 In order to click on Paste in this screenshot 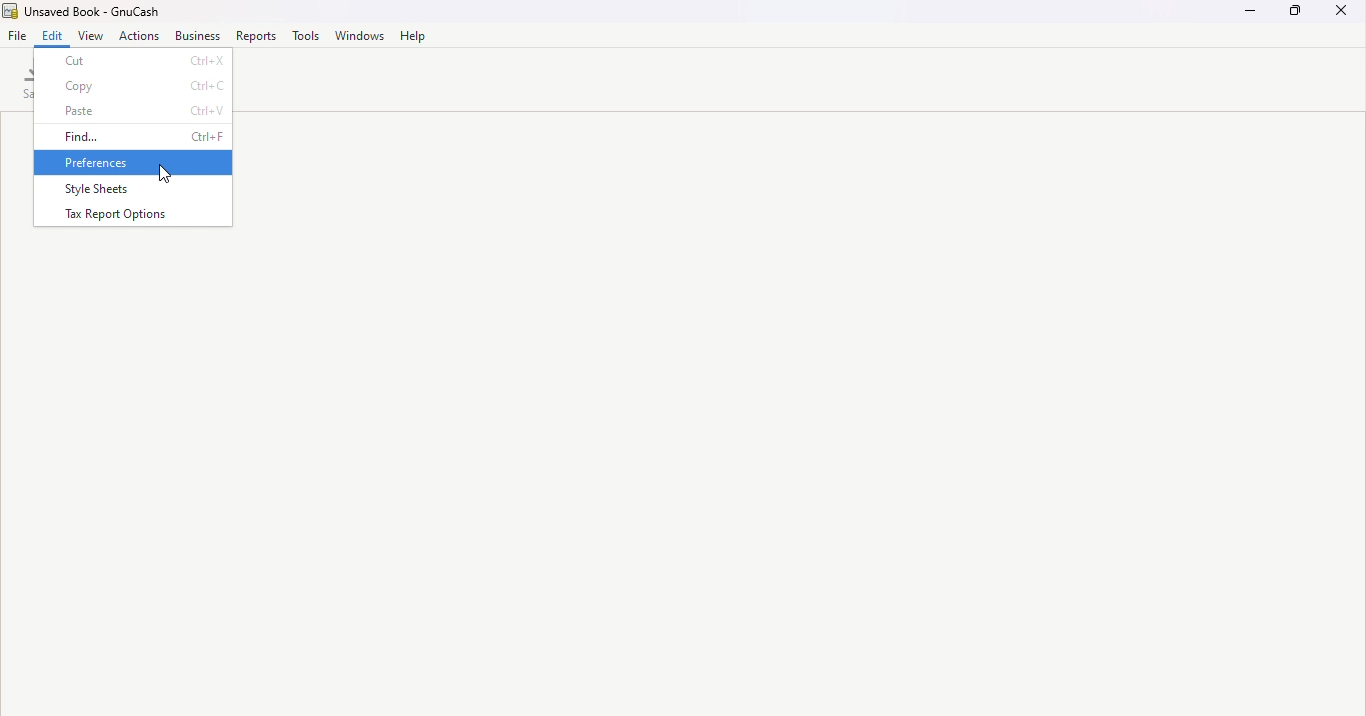, I will do `click(134, 110)`.